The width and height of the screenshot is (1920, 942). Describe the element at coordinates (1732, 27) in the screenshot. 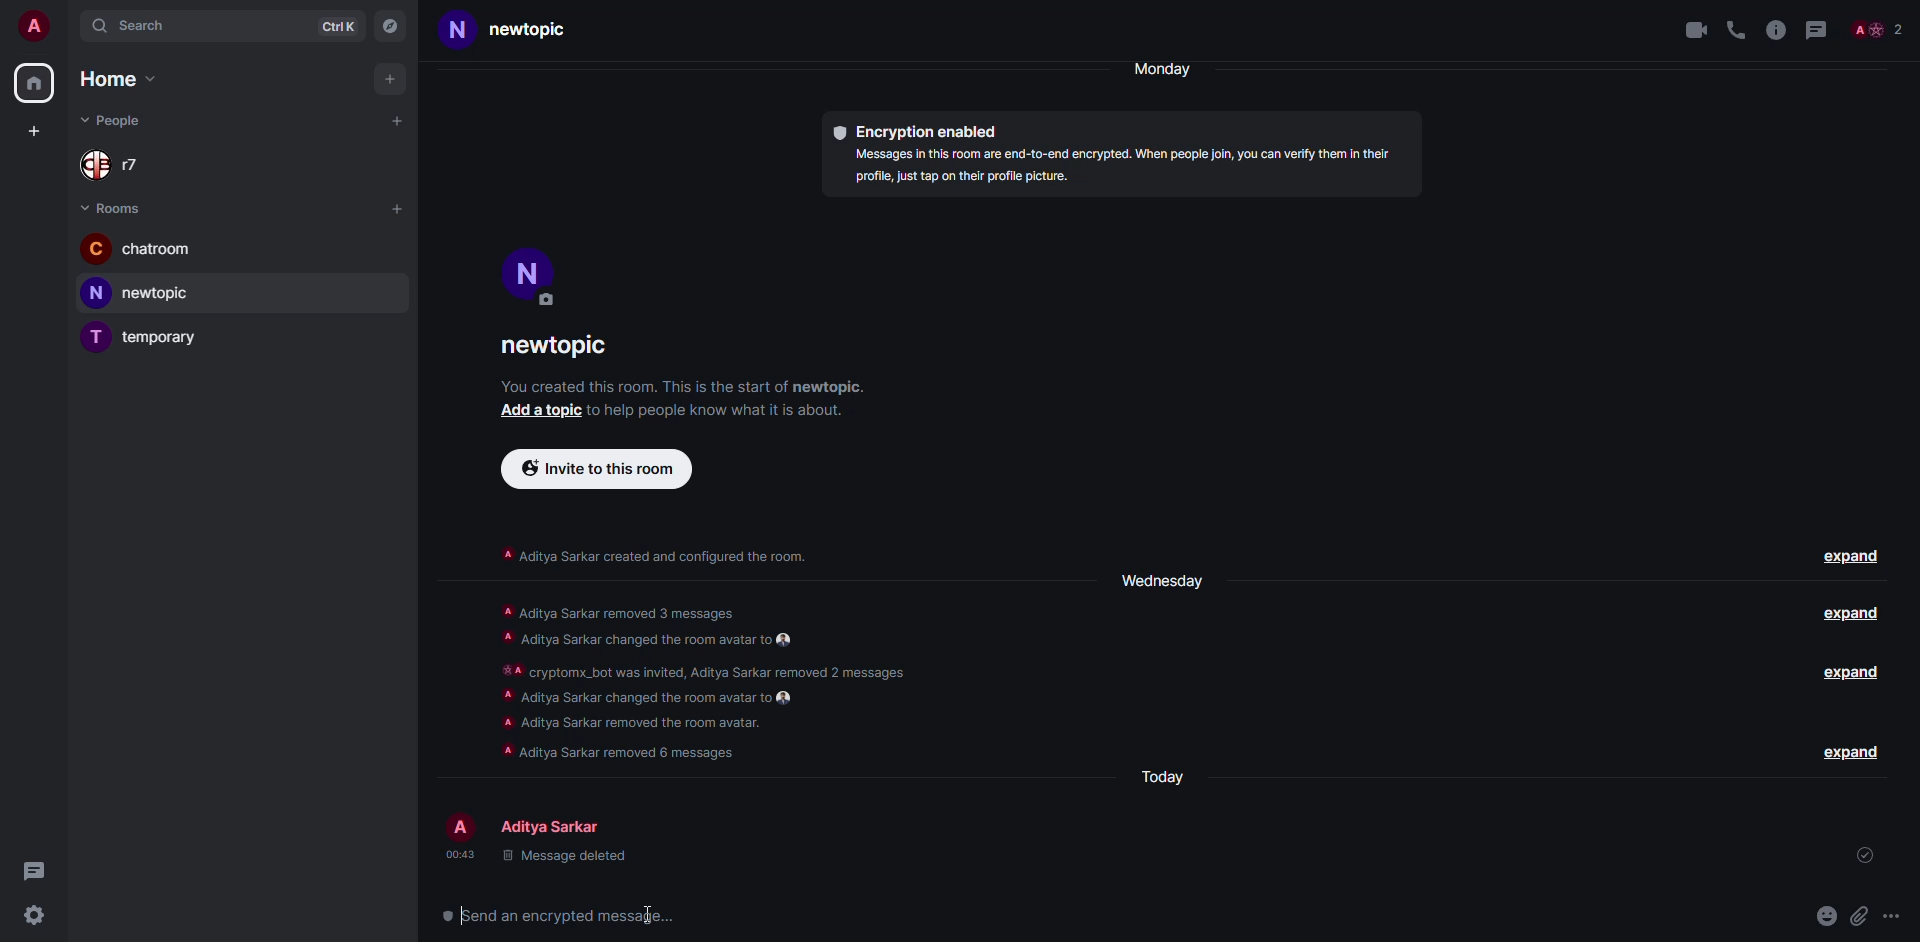

I see `voice` at that location.